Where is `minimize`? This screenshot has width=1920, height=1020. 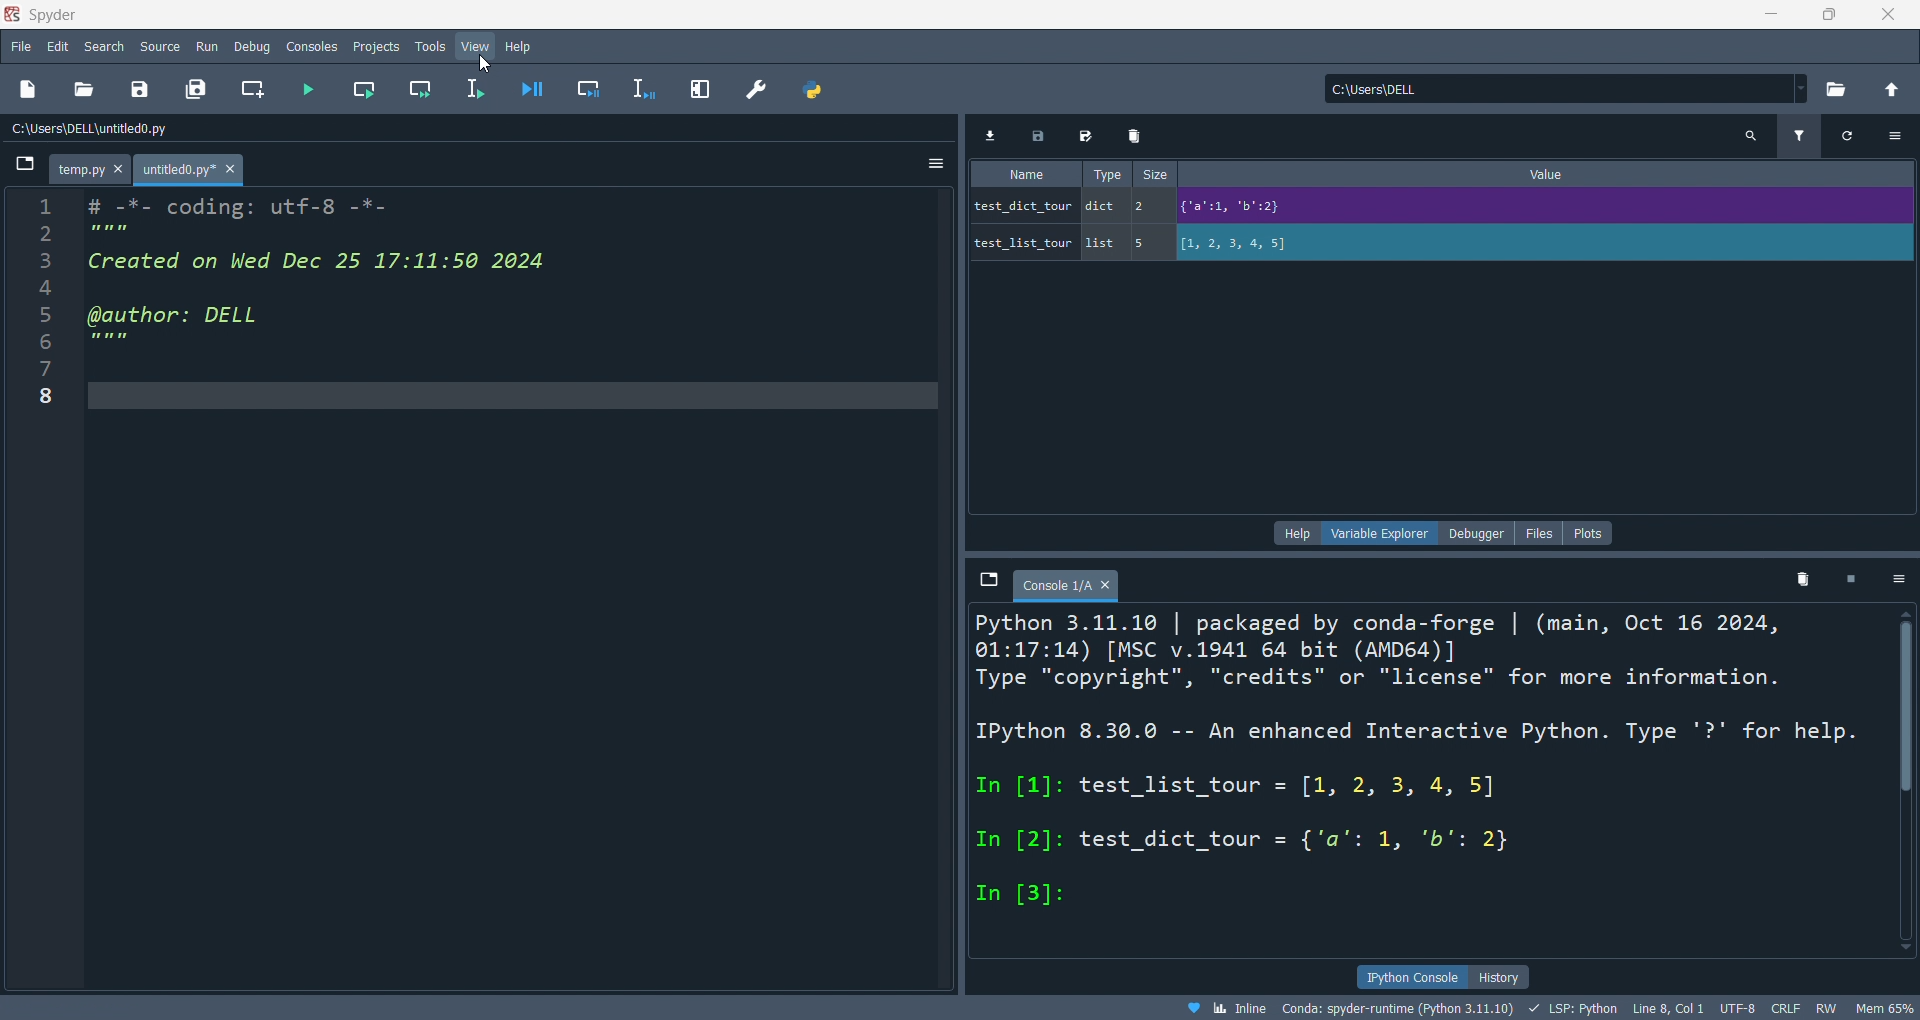 minimize is located at coordinates (1769, 15).